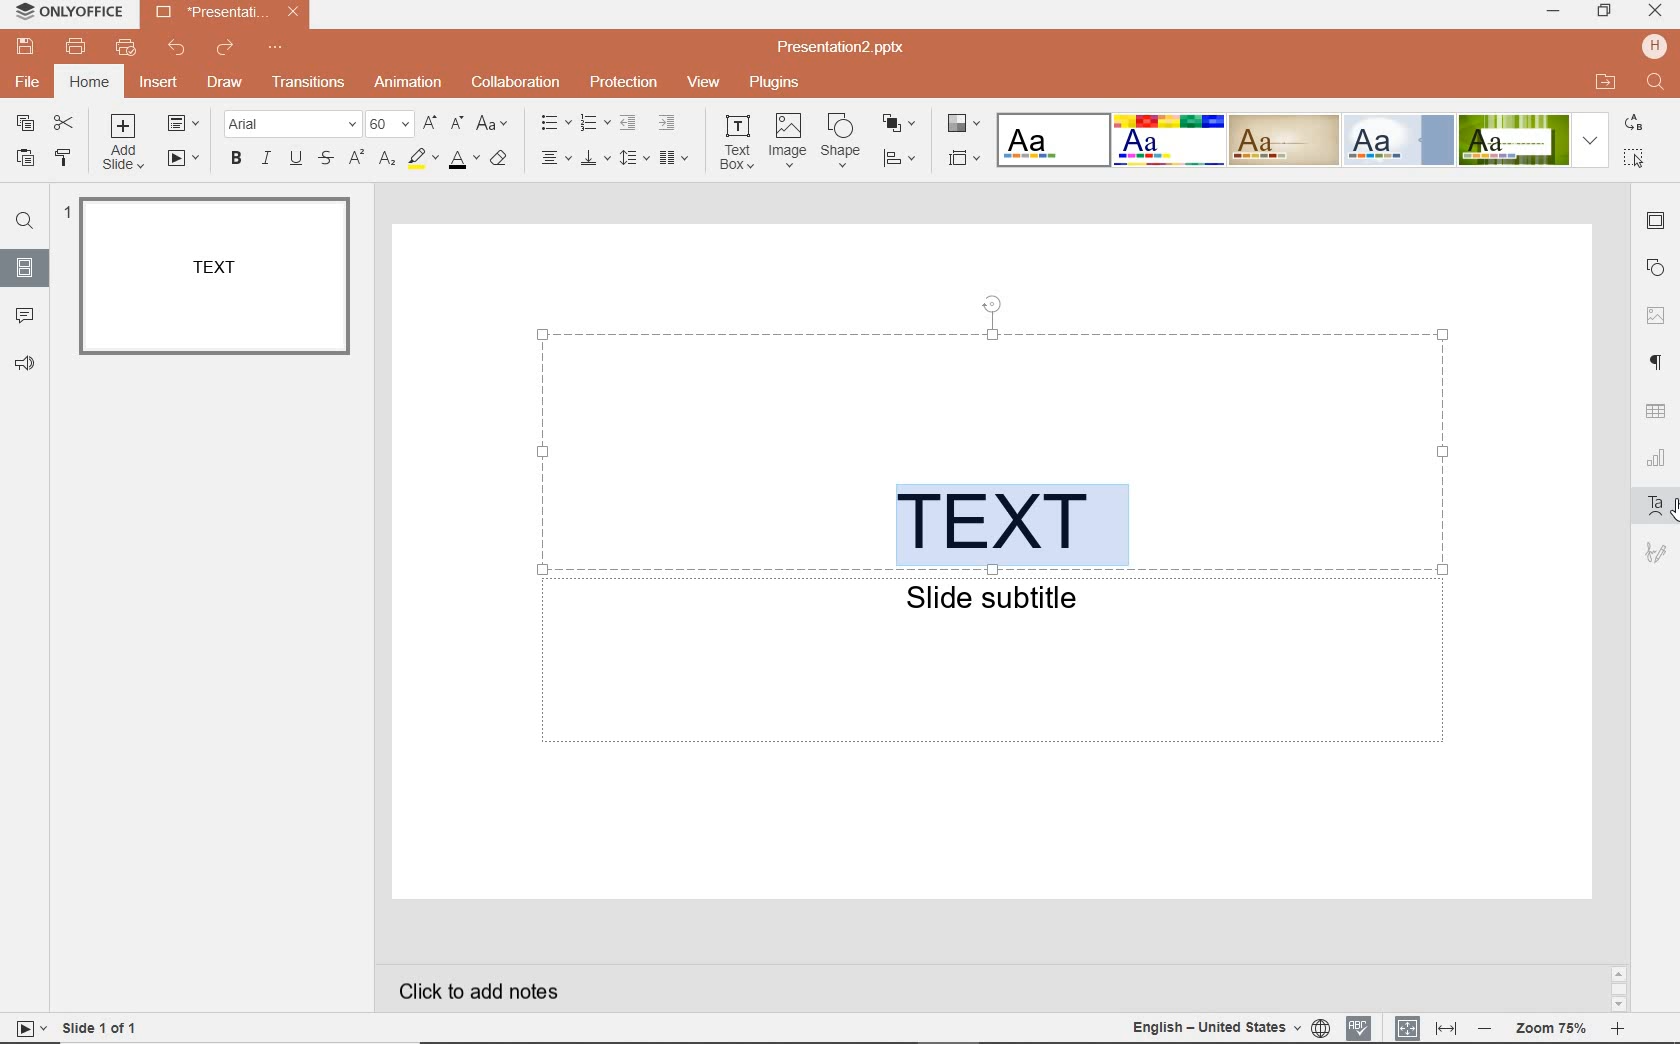 This screenshot has height=1044, width=1680. What do you see at coordinates (20, 159) in the screenshot?
I see `PASTE` at bounding box center [20, 159].